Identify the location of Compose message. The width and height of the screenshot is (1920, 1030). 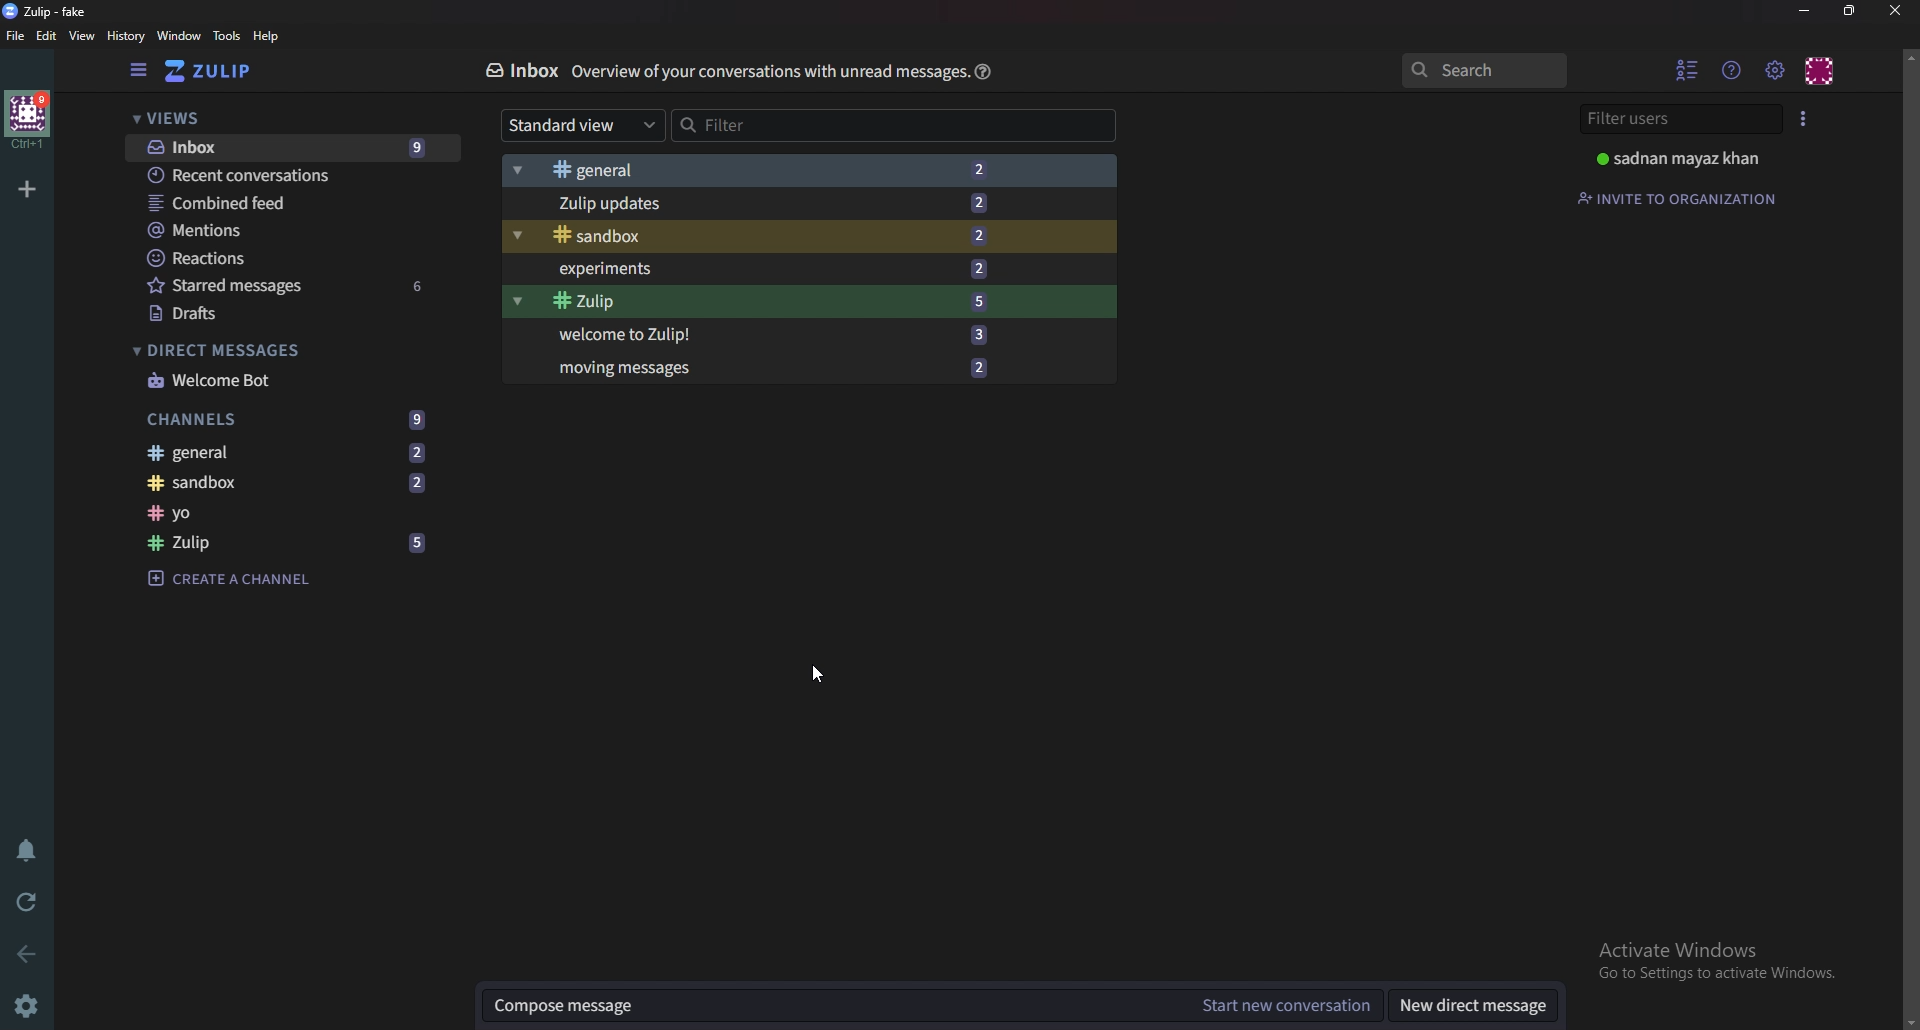
(828, 1005).